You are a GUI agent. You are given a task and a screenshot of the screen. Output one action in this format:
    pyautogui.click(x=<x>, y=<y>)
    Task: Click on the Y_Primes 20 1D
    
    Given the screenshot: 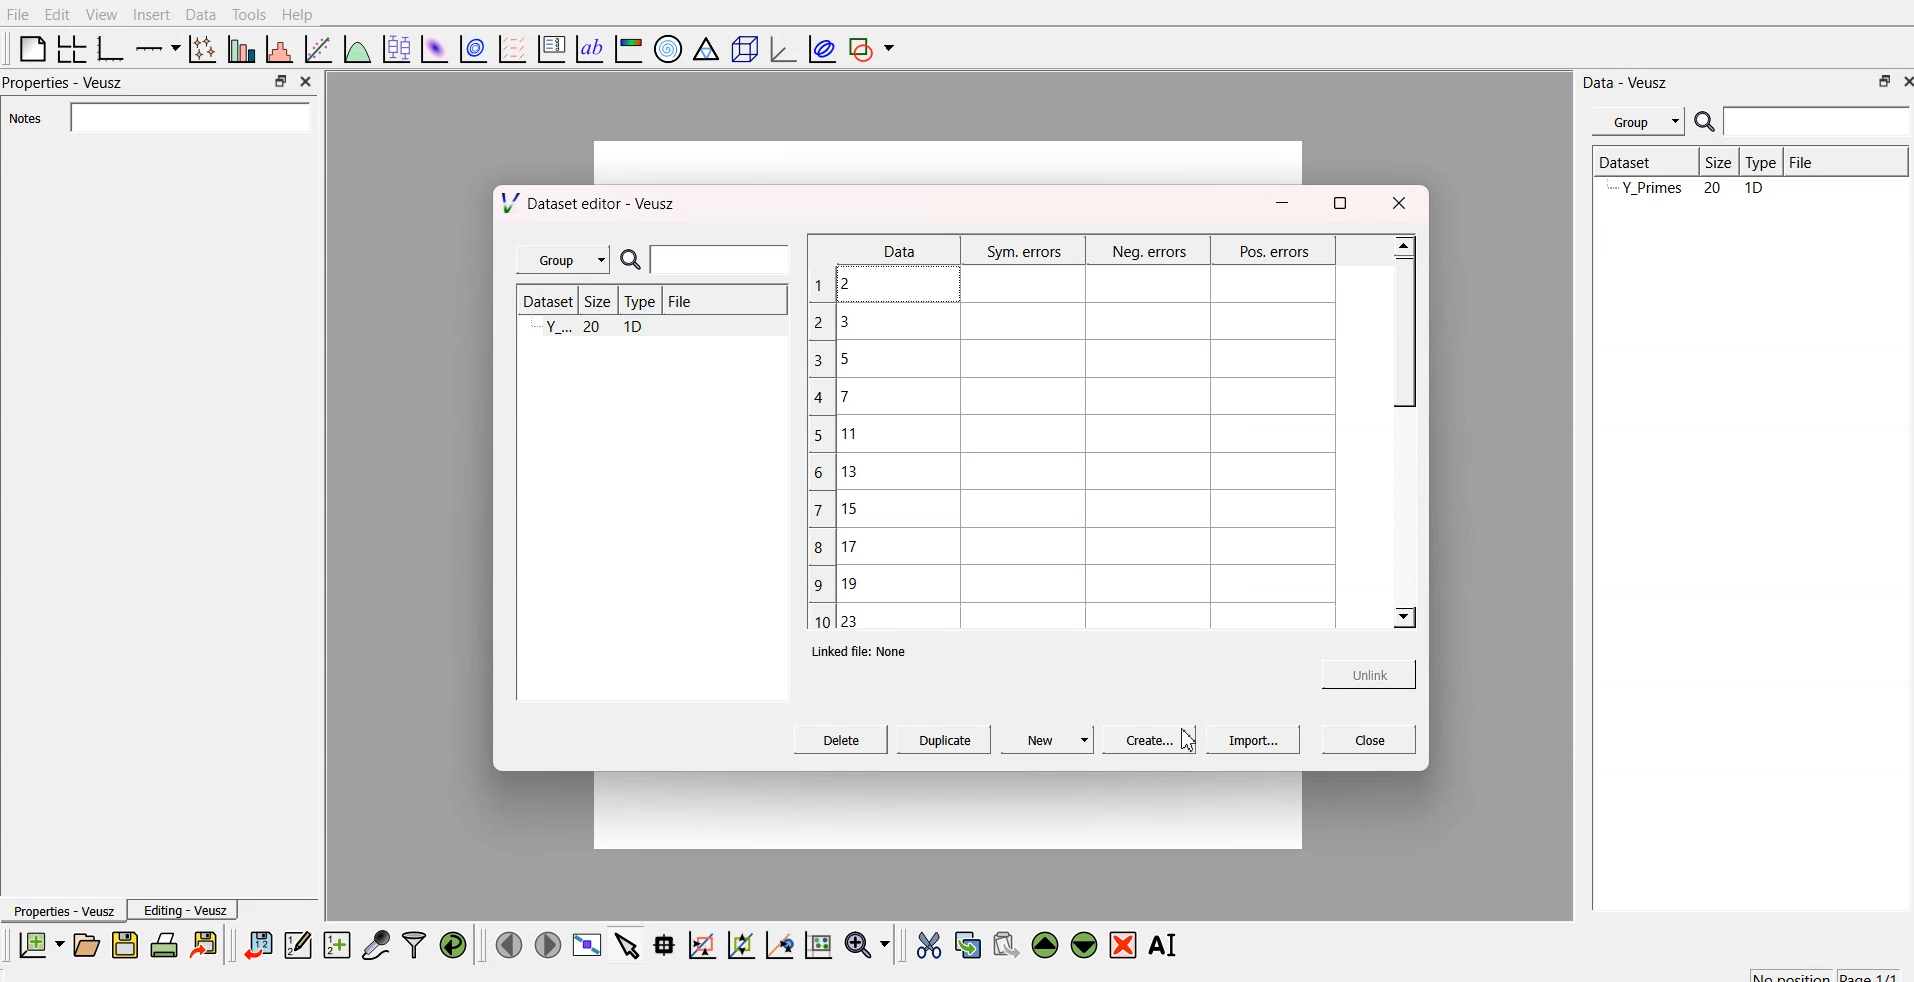 What is the action you would take?
    pyautogui.click(x=1682, y=189)
    